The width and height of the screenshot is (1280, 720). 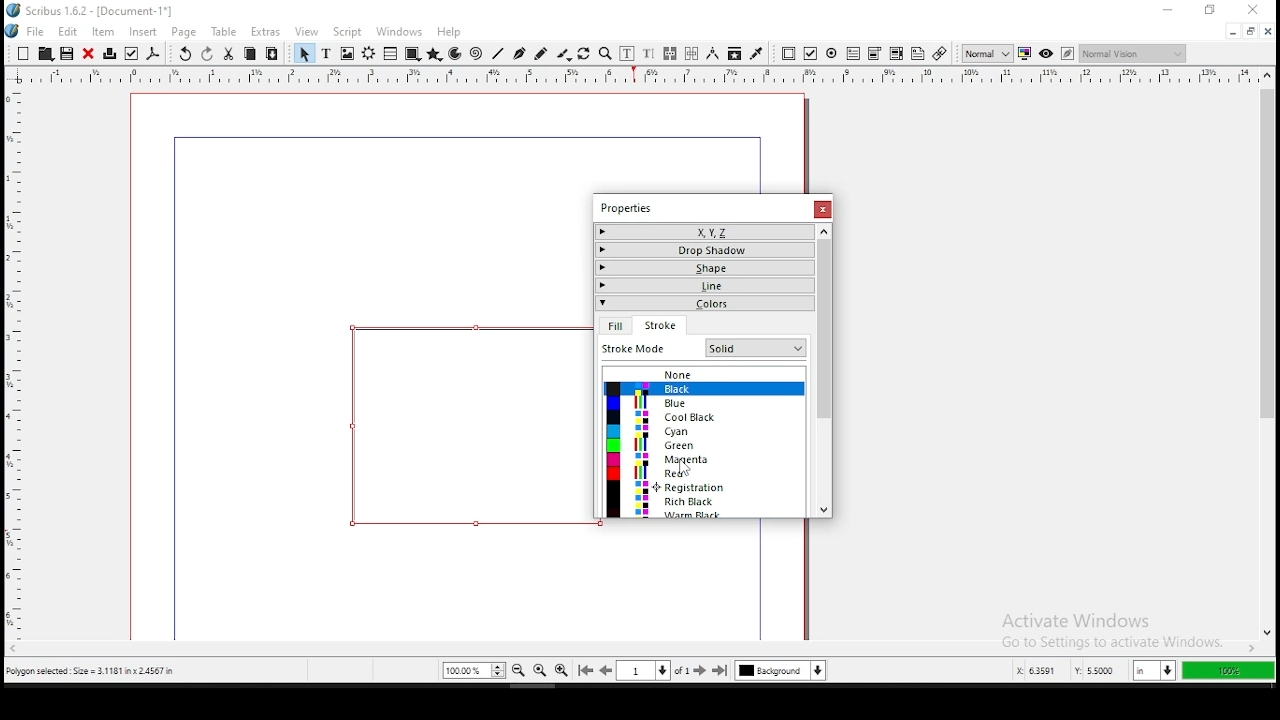 What do you see at coordinates (1094, 671) in the screenshot?
I see `y: 2.9584` at bounding box center [1094, 671].